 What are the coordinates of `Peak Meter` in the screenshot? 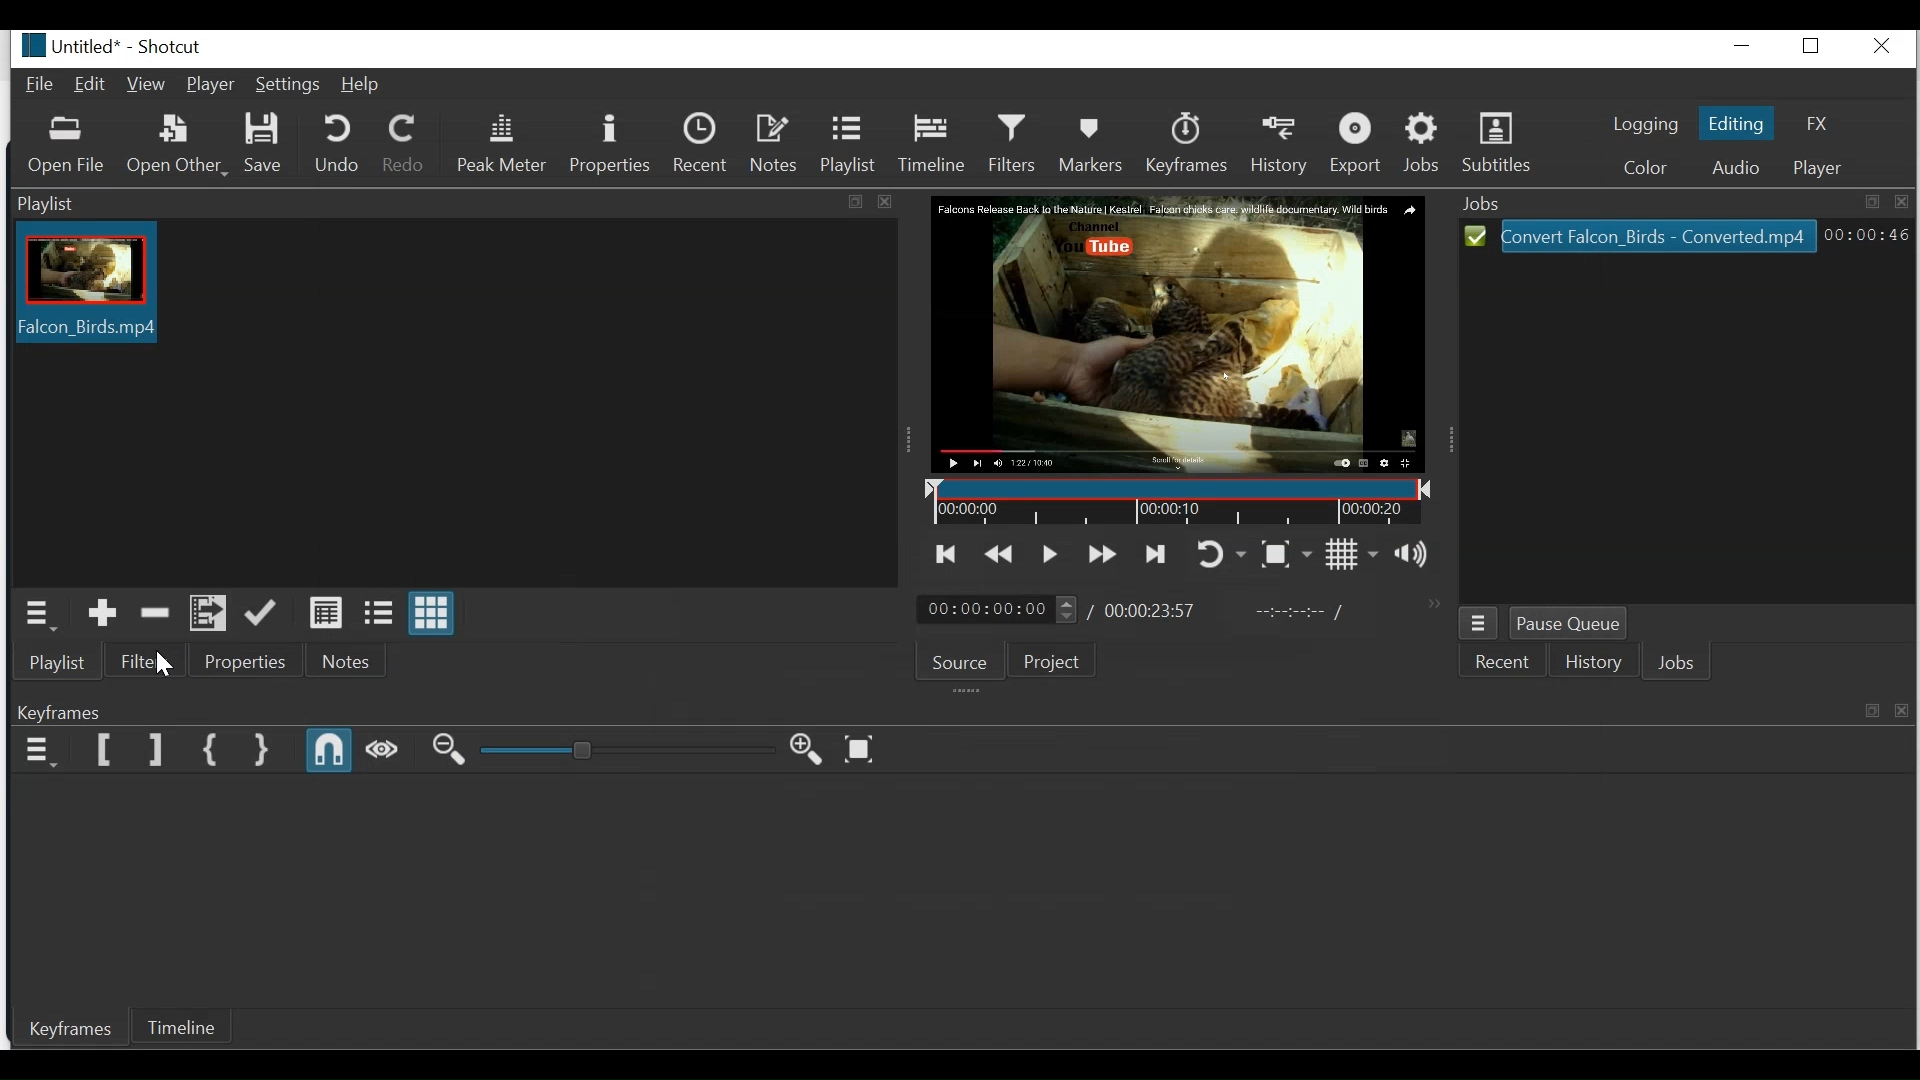 It's located at (500, 143).